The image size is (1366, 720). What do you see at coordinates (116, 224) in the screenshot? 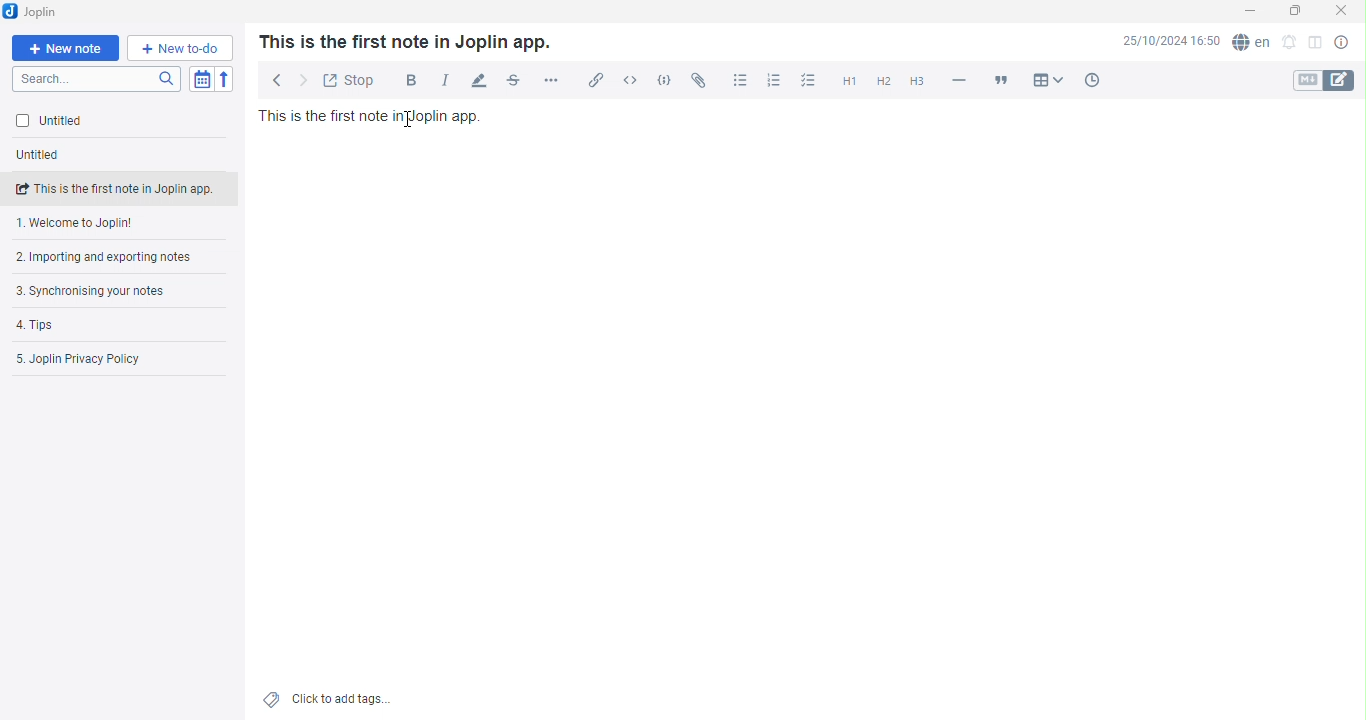
I see `Welcome note` at bounding box center [116, 224].